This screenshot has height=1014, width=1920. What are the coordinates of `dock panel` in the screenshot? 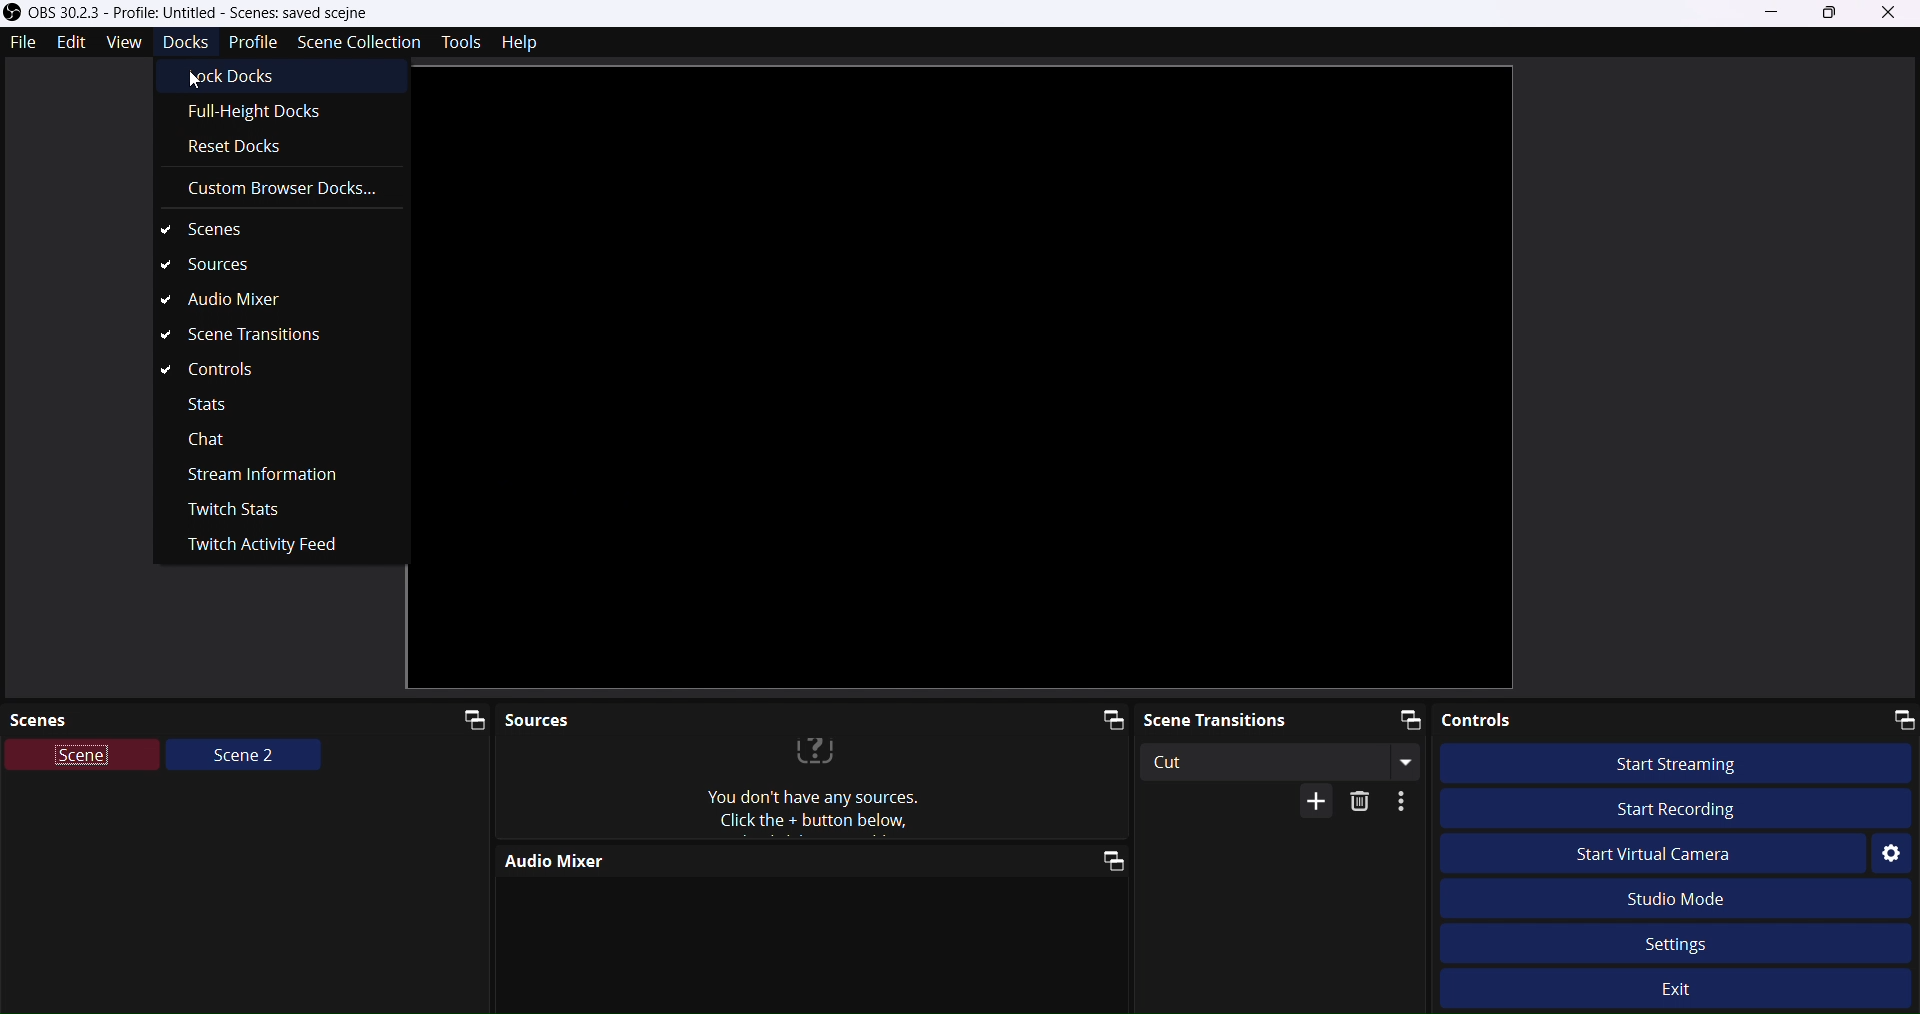 It's located at (1897, 718).